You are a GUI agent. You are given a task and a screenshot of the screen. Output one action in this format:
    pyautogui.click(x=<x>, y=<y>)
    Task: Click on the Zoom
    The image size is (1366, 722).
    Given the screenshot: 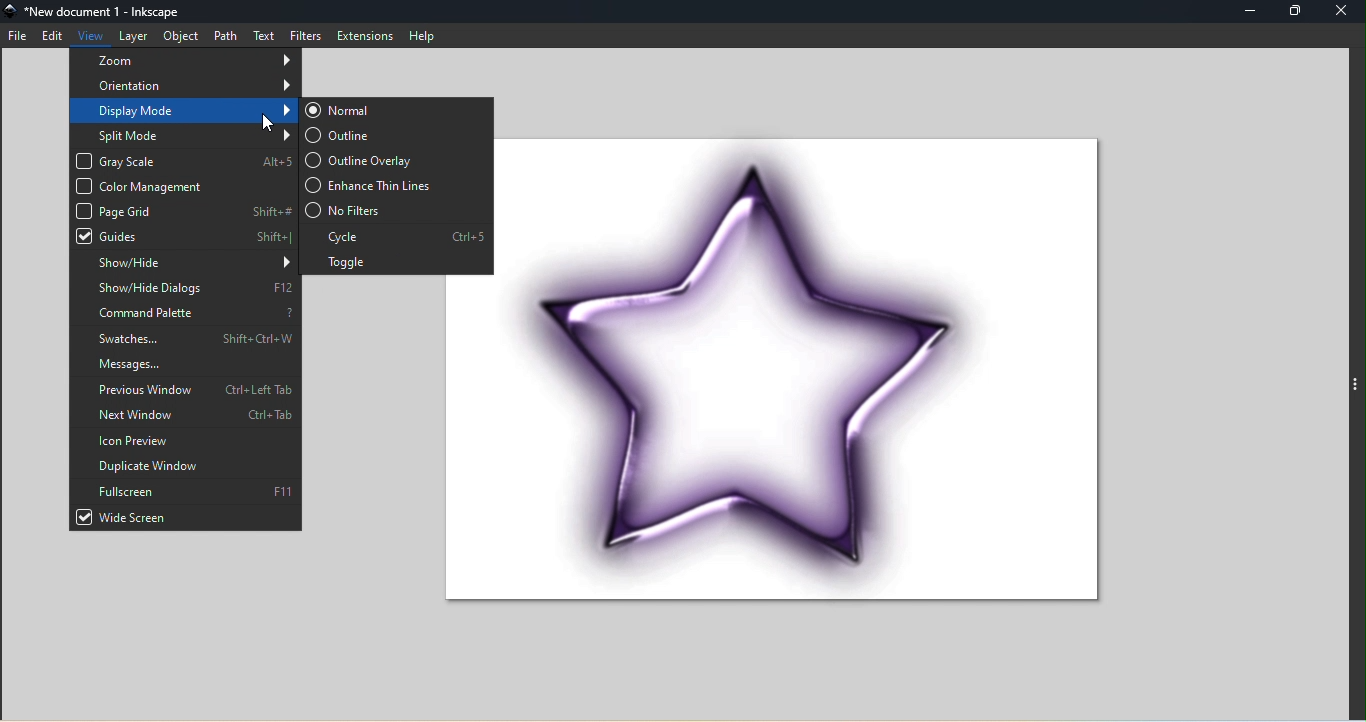 What is the action you would take?
    pyautogui.click(x=185, y=60)
    